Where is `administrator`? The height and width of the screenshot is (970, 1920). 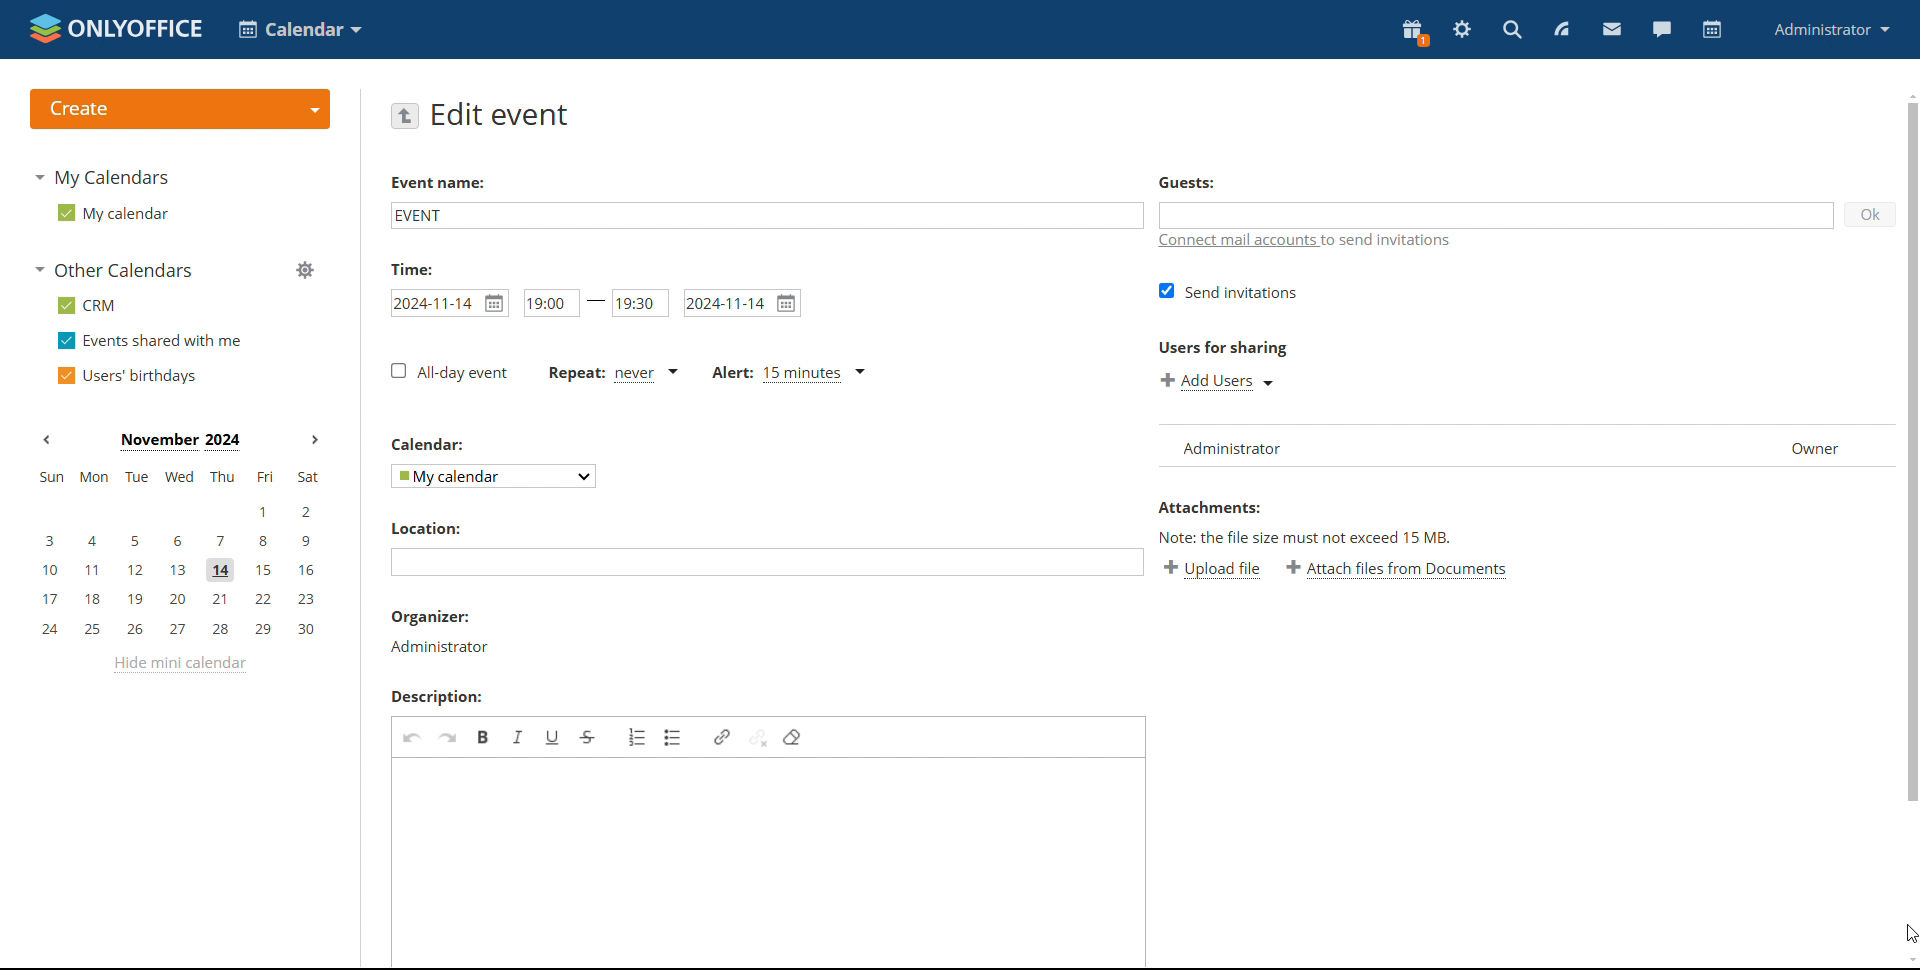 administrator is located at coordinates (438, 646).